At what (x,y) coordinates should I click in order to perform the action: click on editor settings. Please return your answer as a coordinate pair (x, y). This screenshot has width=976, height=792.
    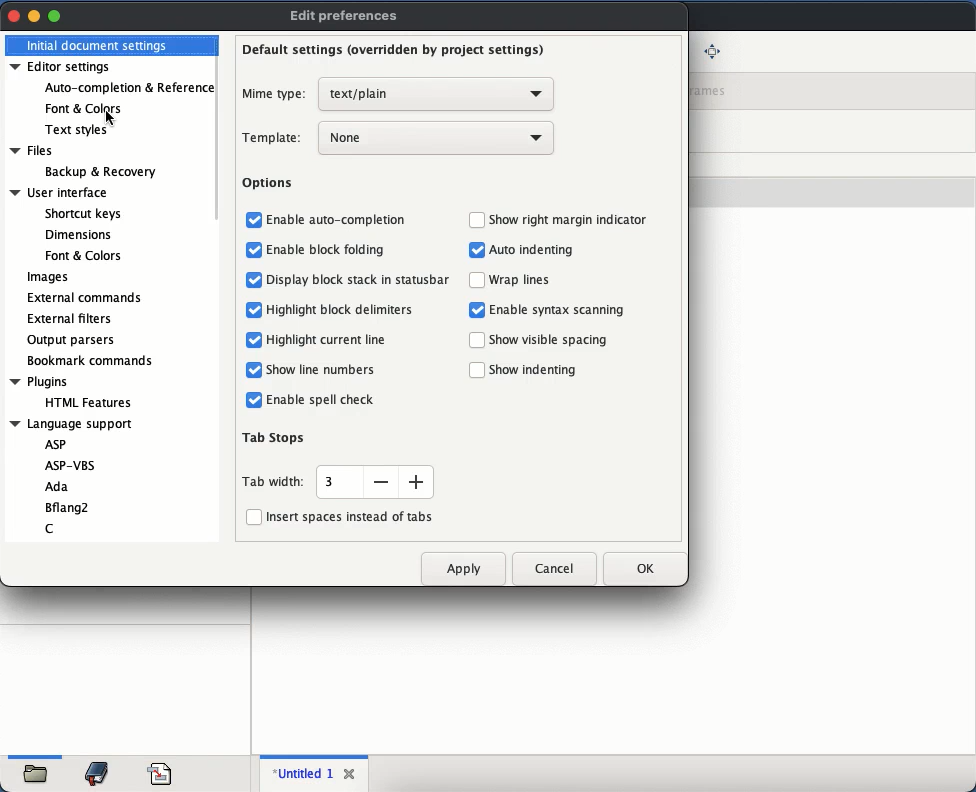
    Looking at the image, I should click on (62, 67).